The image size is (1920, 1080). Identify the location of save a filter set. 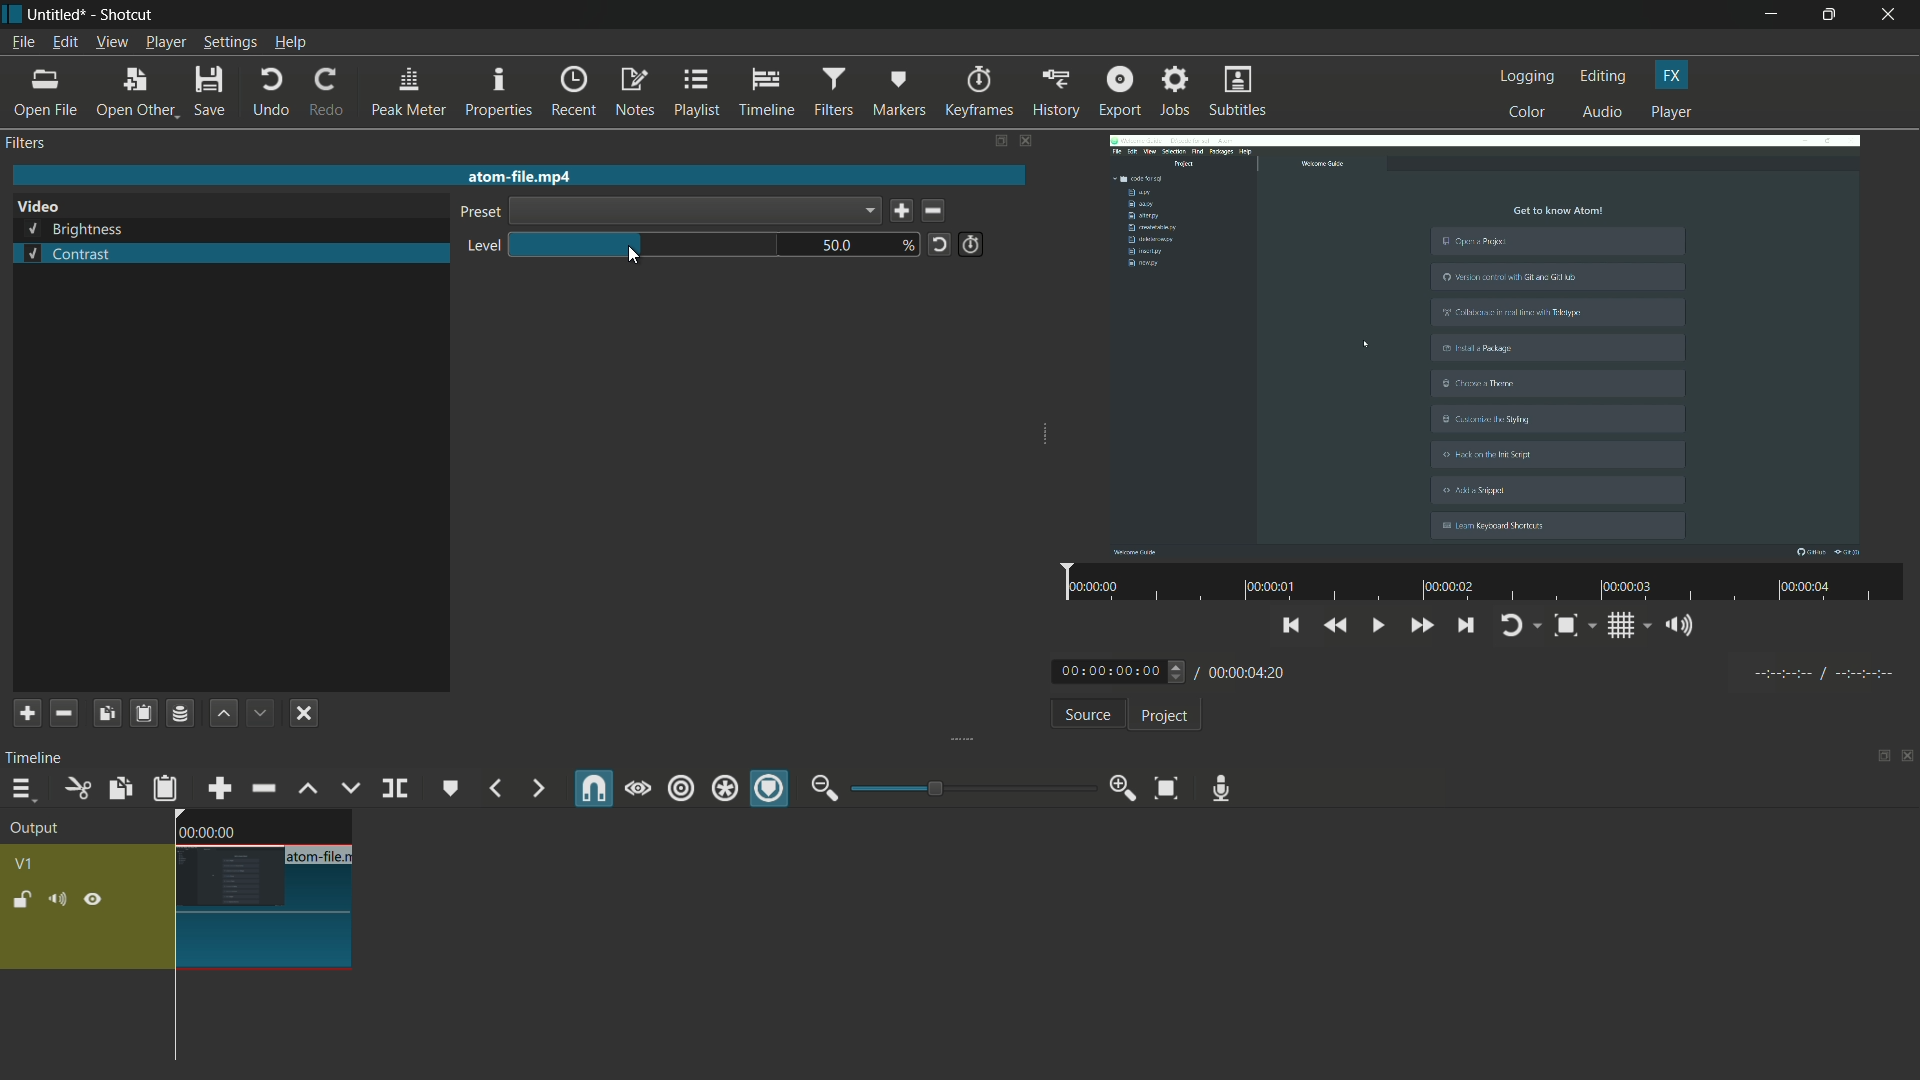
(179, 715).